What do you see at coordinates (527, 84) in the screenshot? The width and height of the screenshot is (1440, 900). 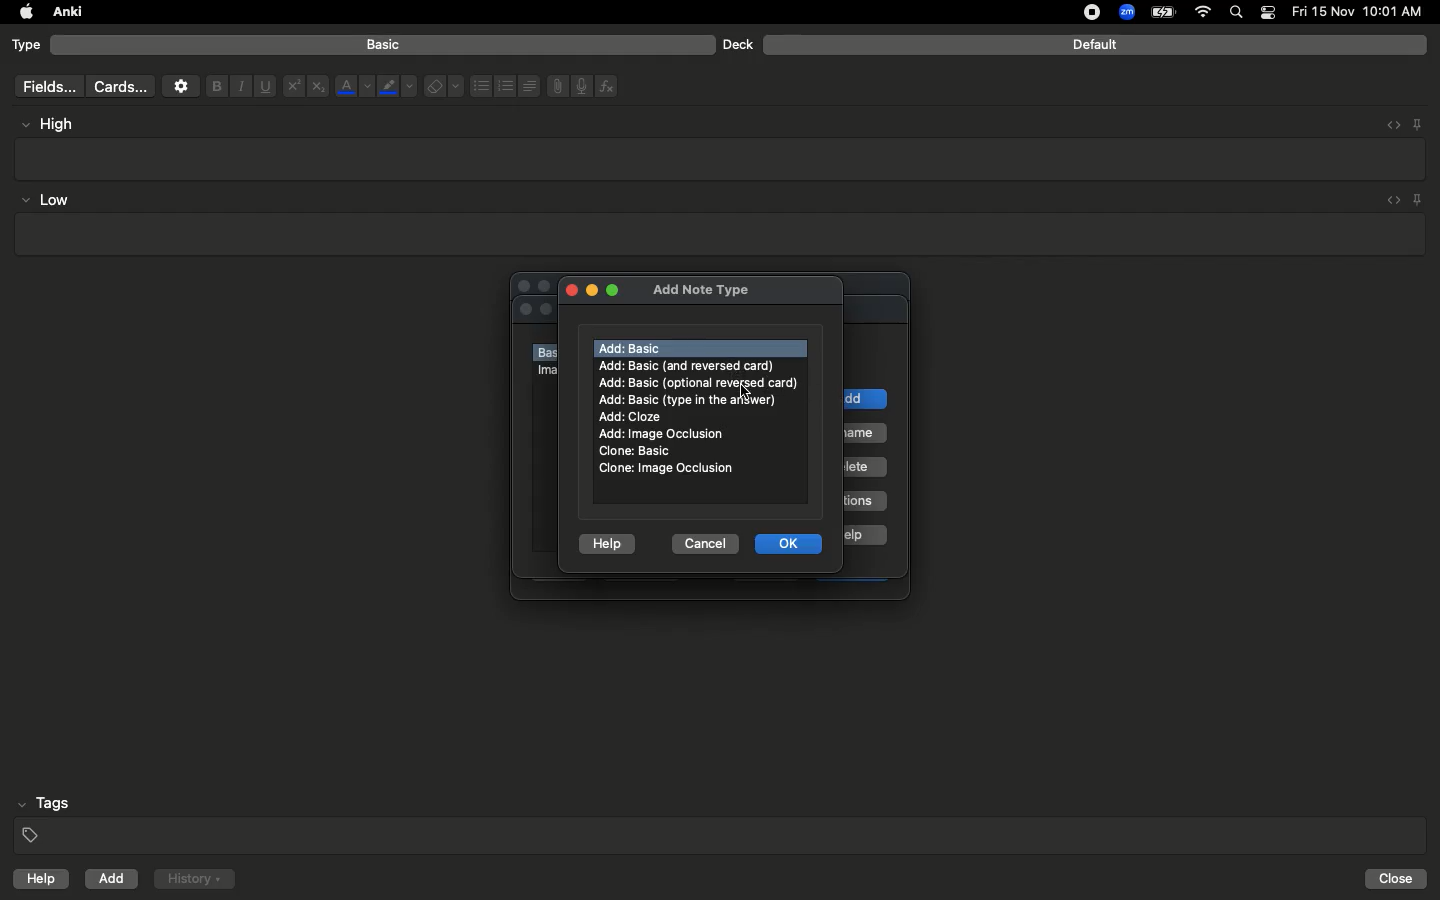 I see `Alignment` at bounding box center [527, 84].